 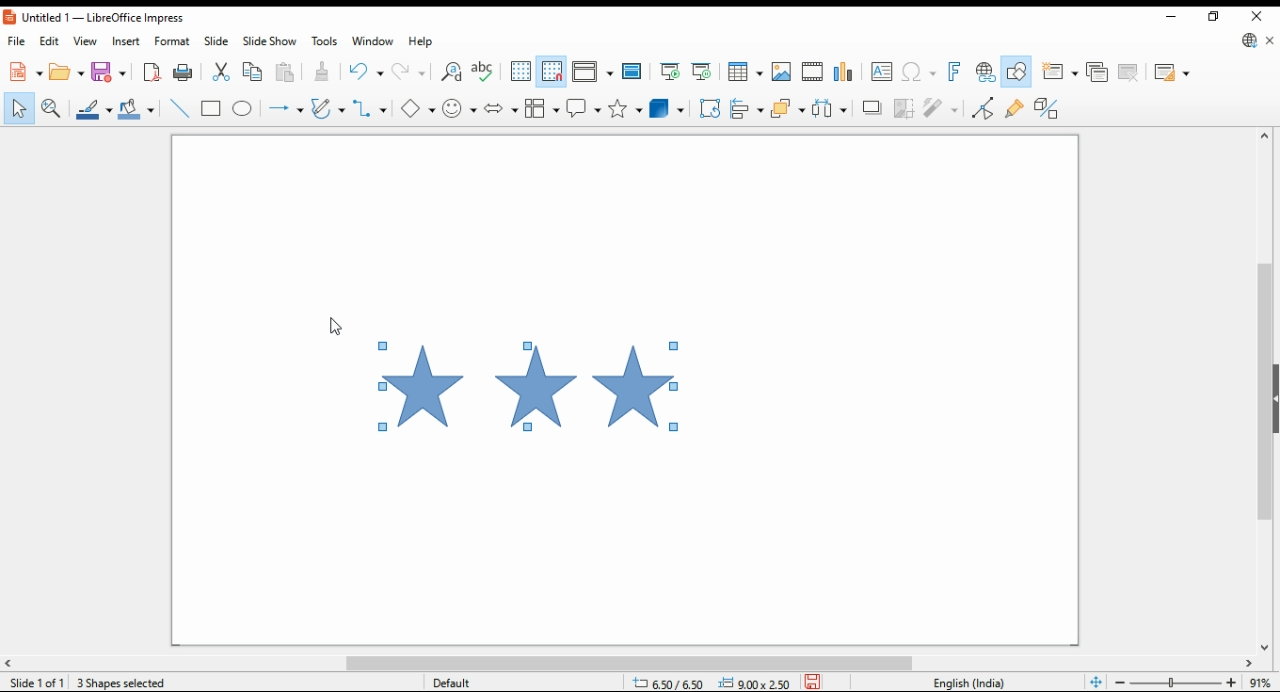 I want to click on lines and arrows, so click(x=286, y=108).